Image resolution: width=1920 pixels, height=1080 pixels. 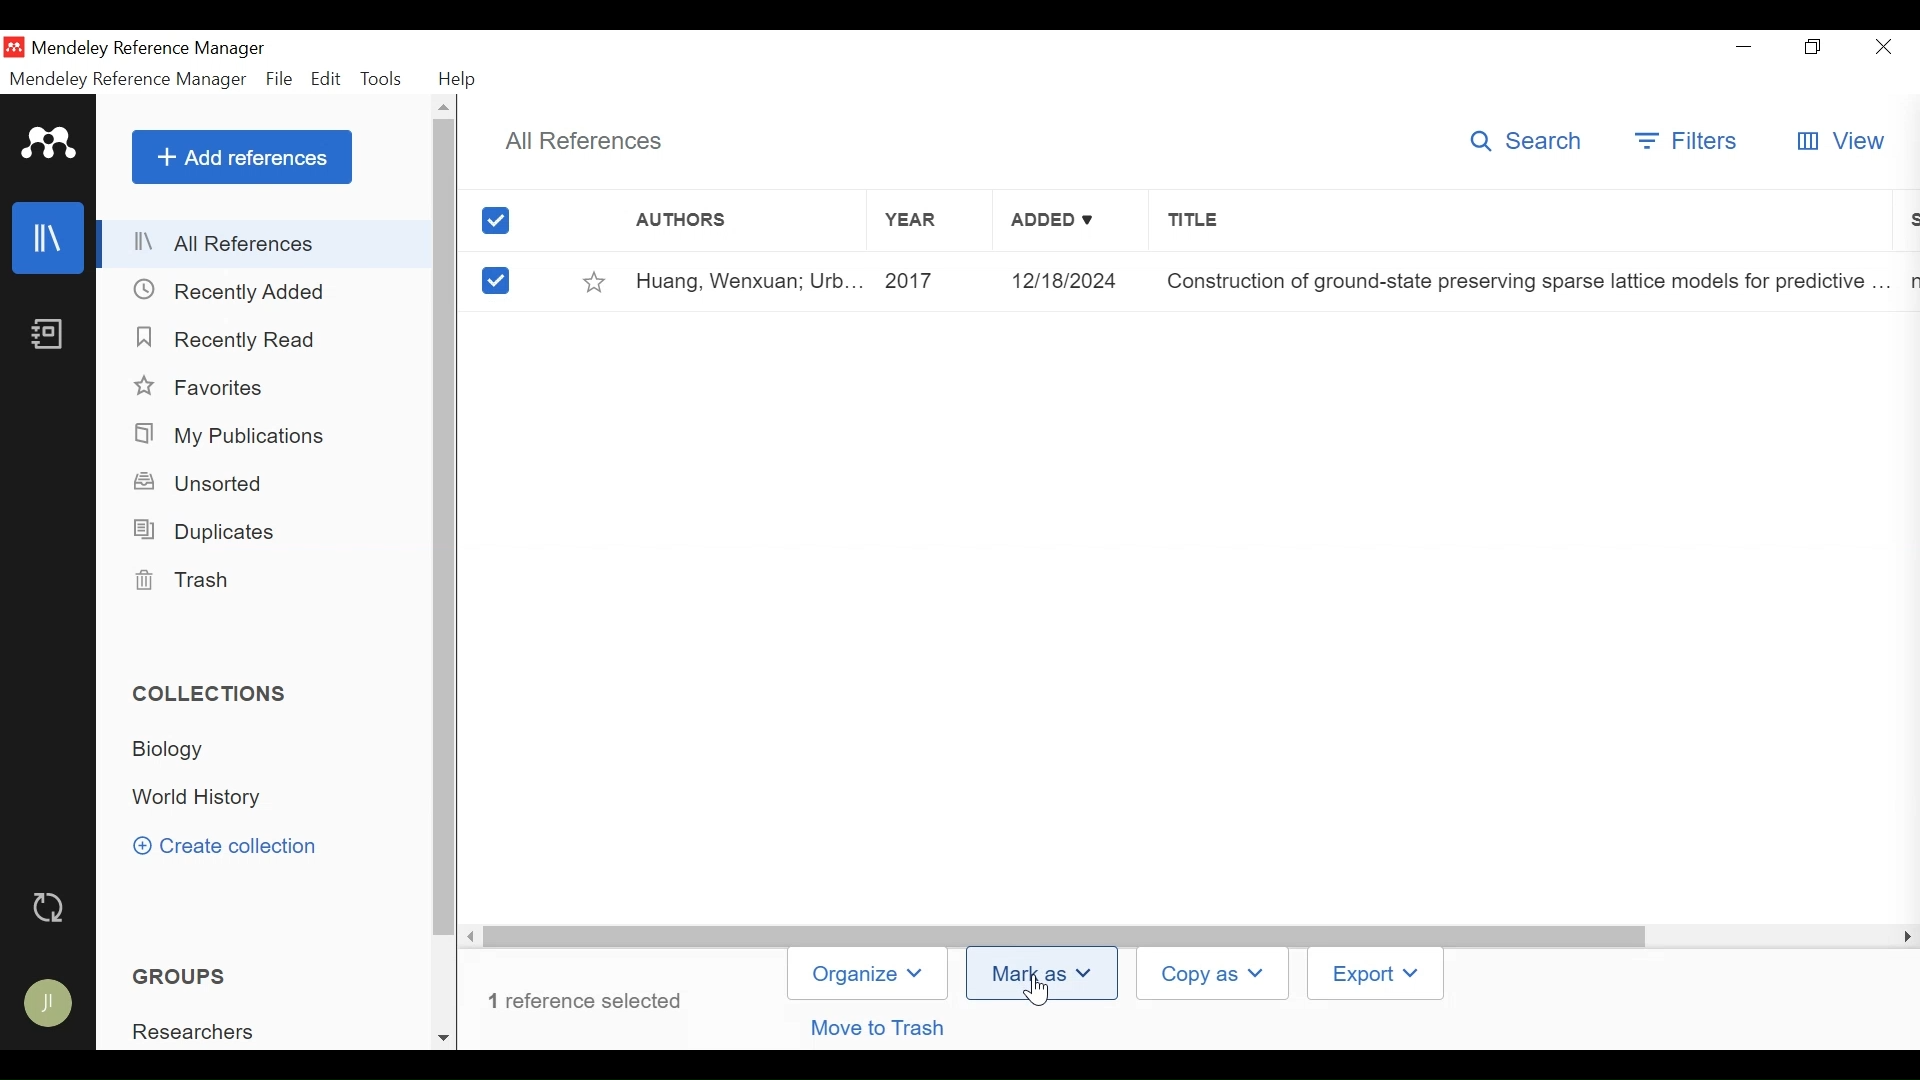 What do you see at coordinates (127, 80) in the screenshot?
I see `Mendeley Reference Manager` at bounding box center [127, 80].